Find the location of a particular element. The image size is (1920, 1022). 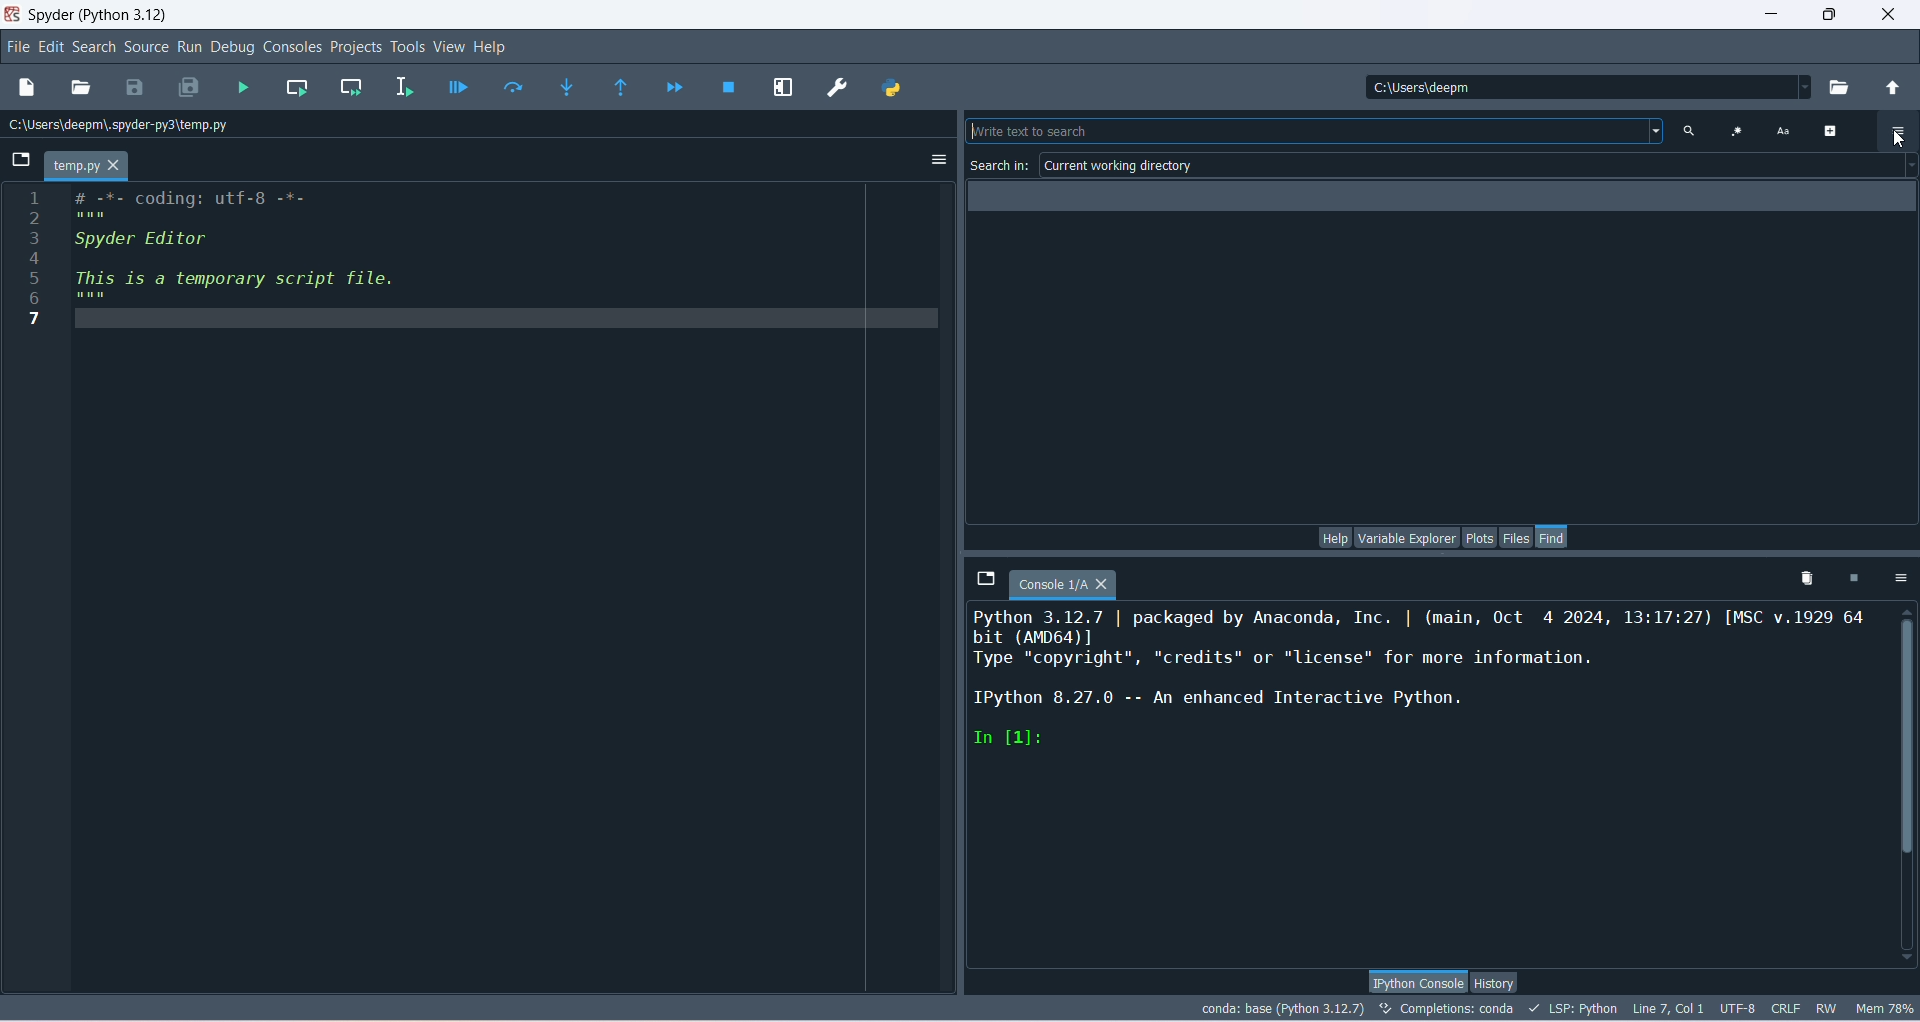

maximize is located at coordinates (1829, 15).